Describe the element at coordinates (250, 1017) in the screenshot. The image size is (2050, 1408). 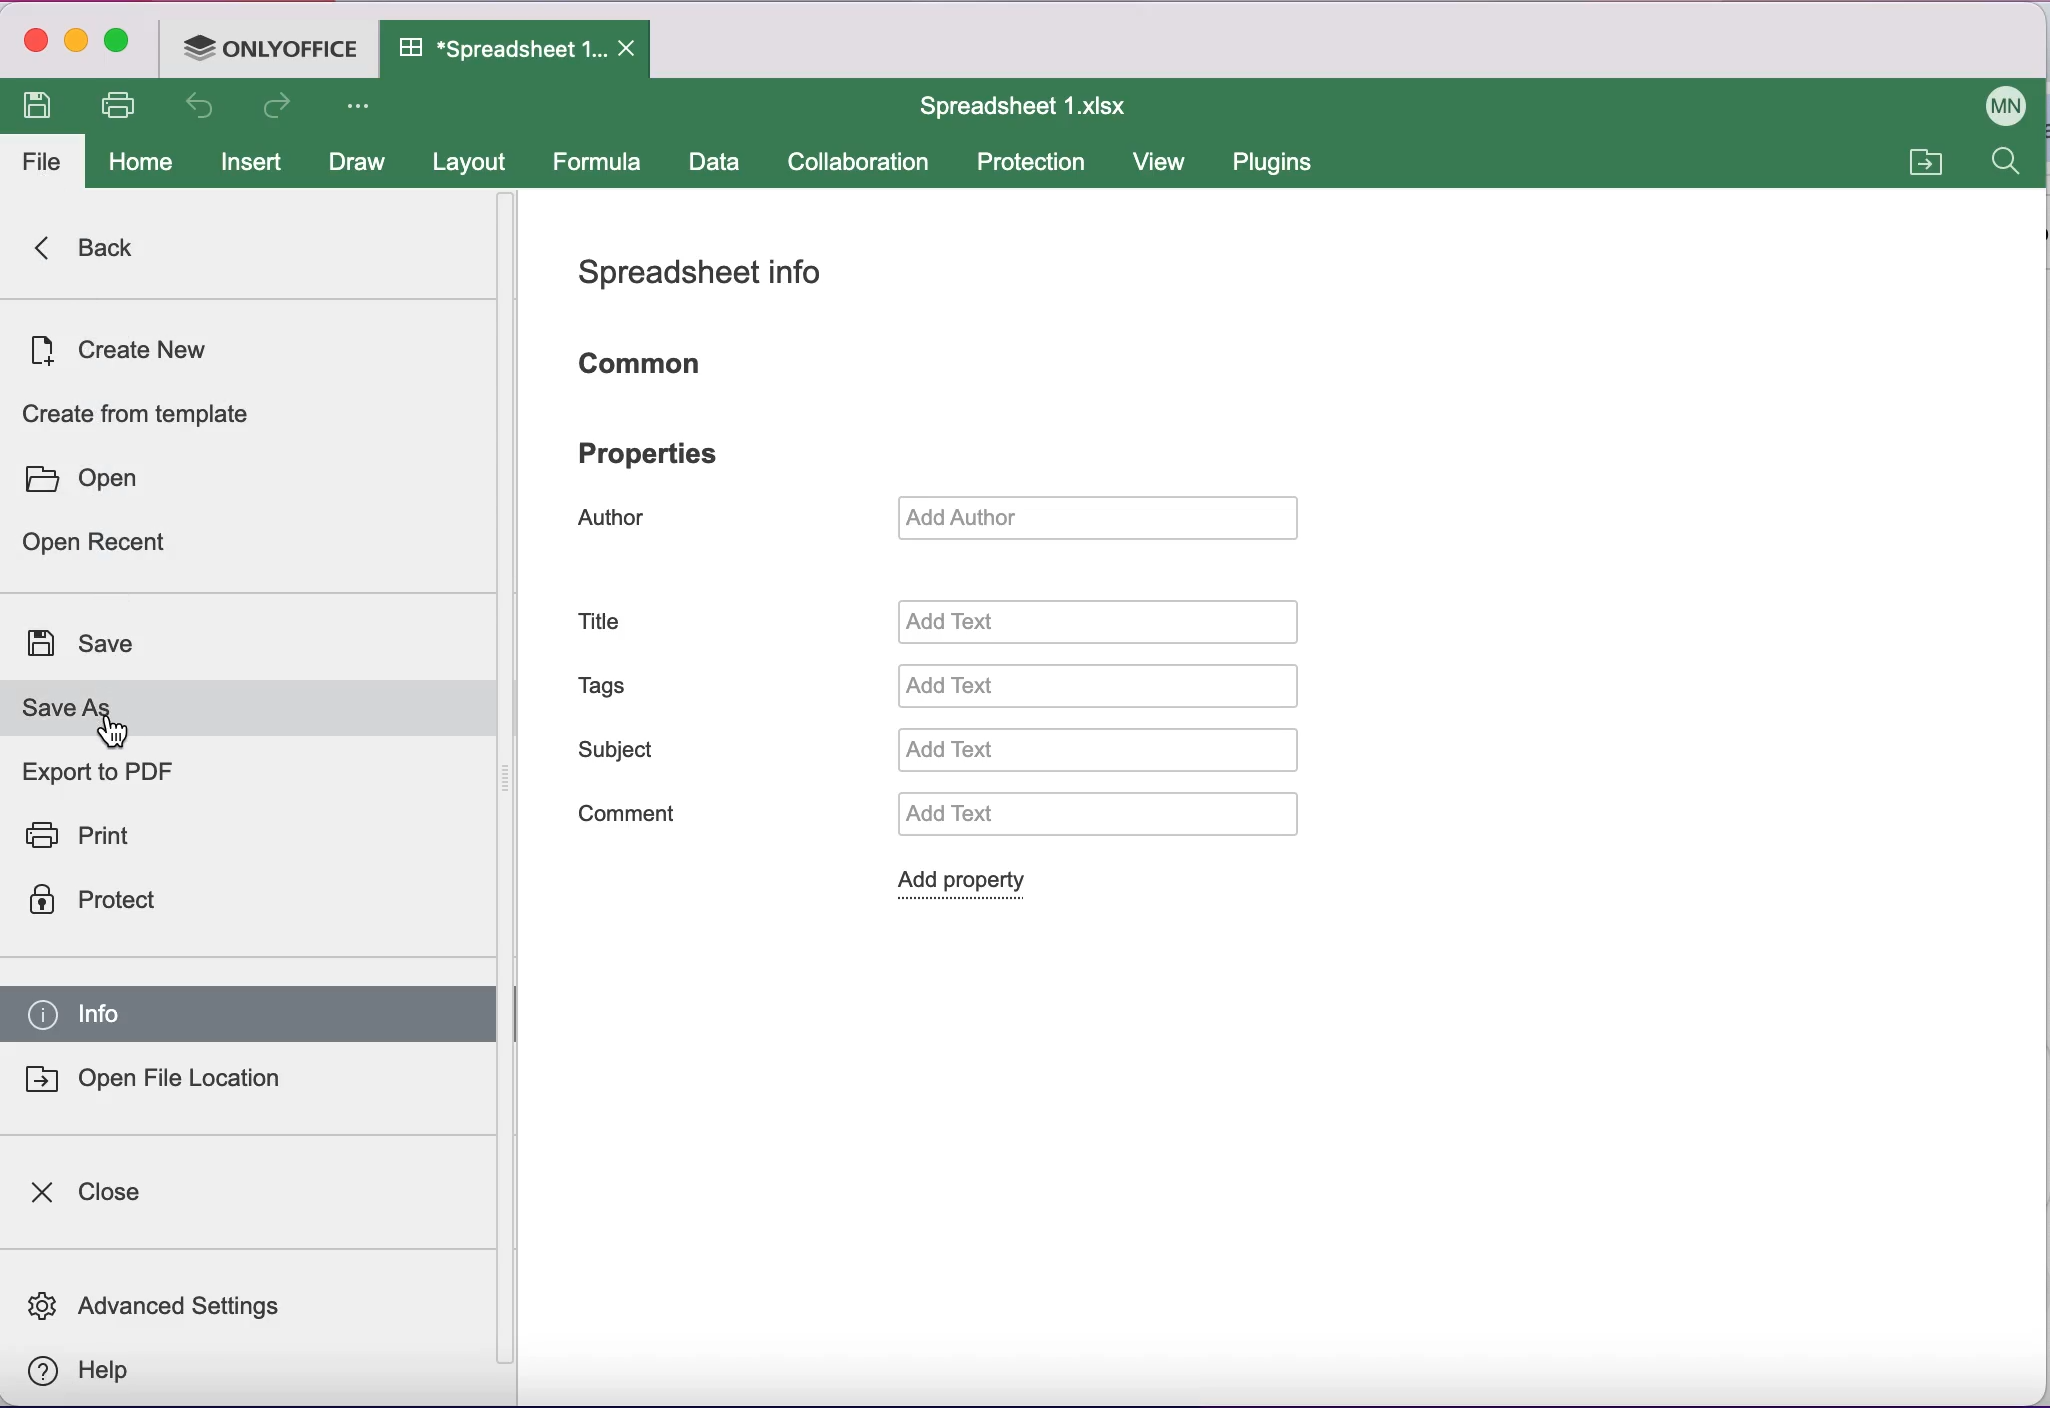
I see `info` at that location.